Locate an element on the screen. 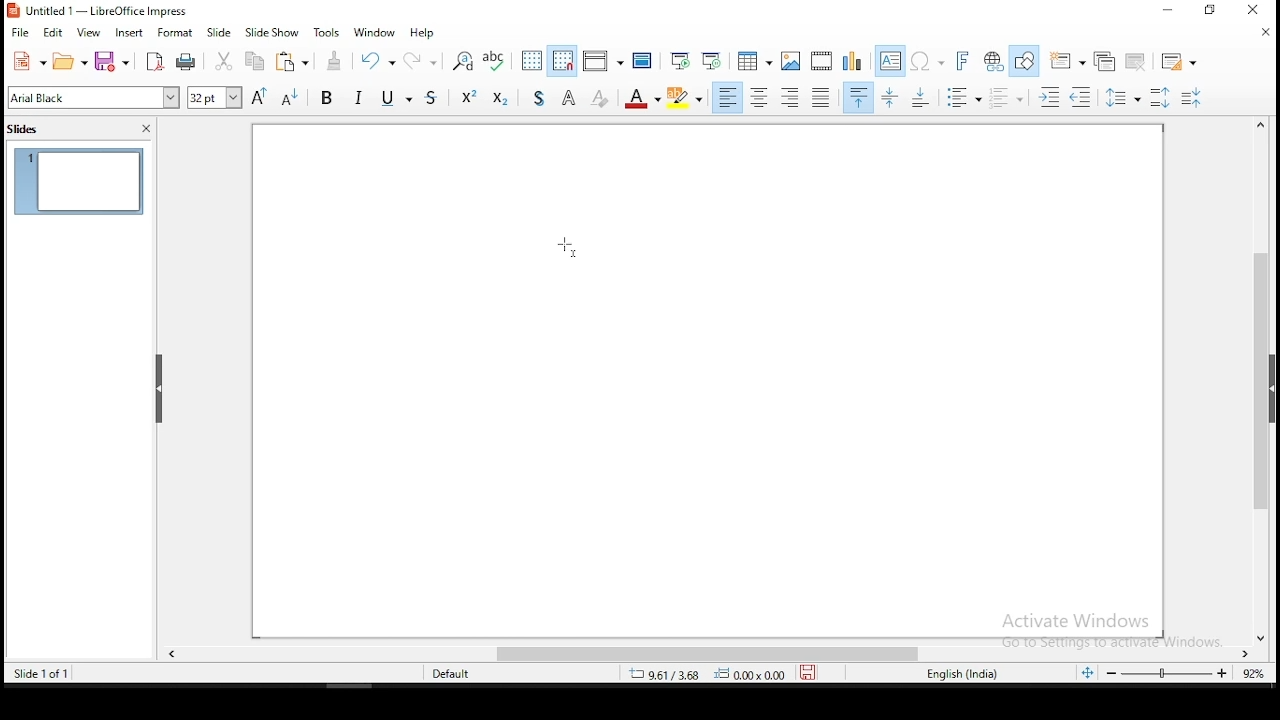  save is located at coordinates (808, 672).